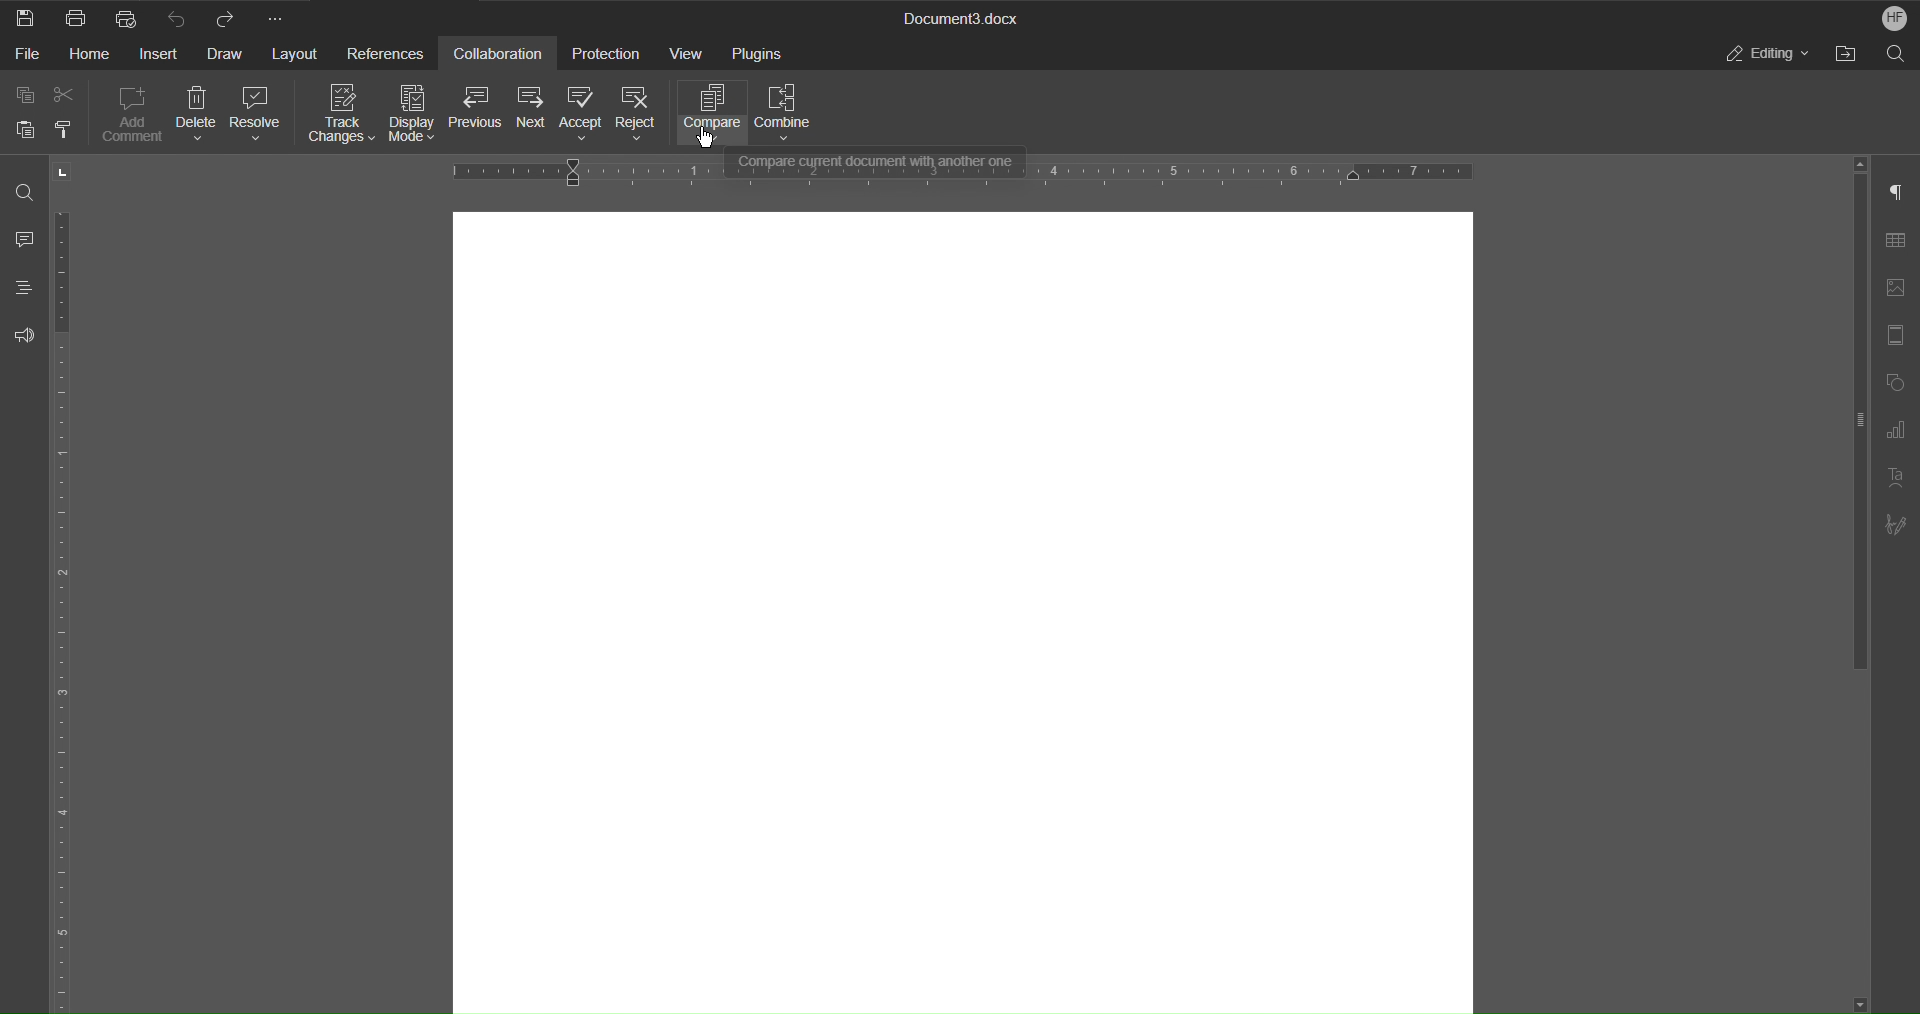 The width and height of the screenshot is (1920, 1014). I want to click on Track Changes, so click(340, 113).